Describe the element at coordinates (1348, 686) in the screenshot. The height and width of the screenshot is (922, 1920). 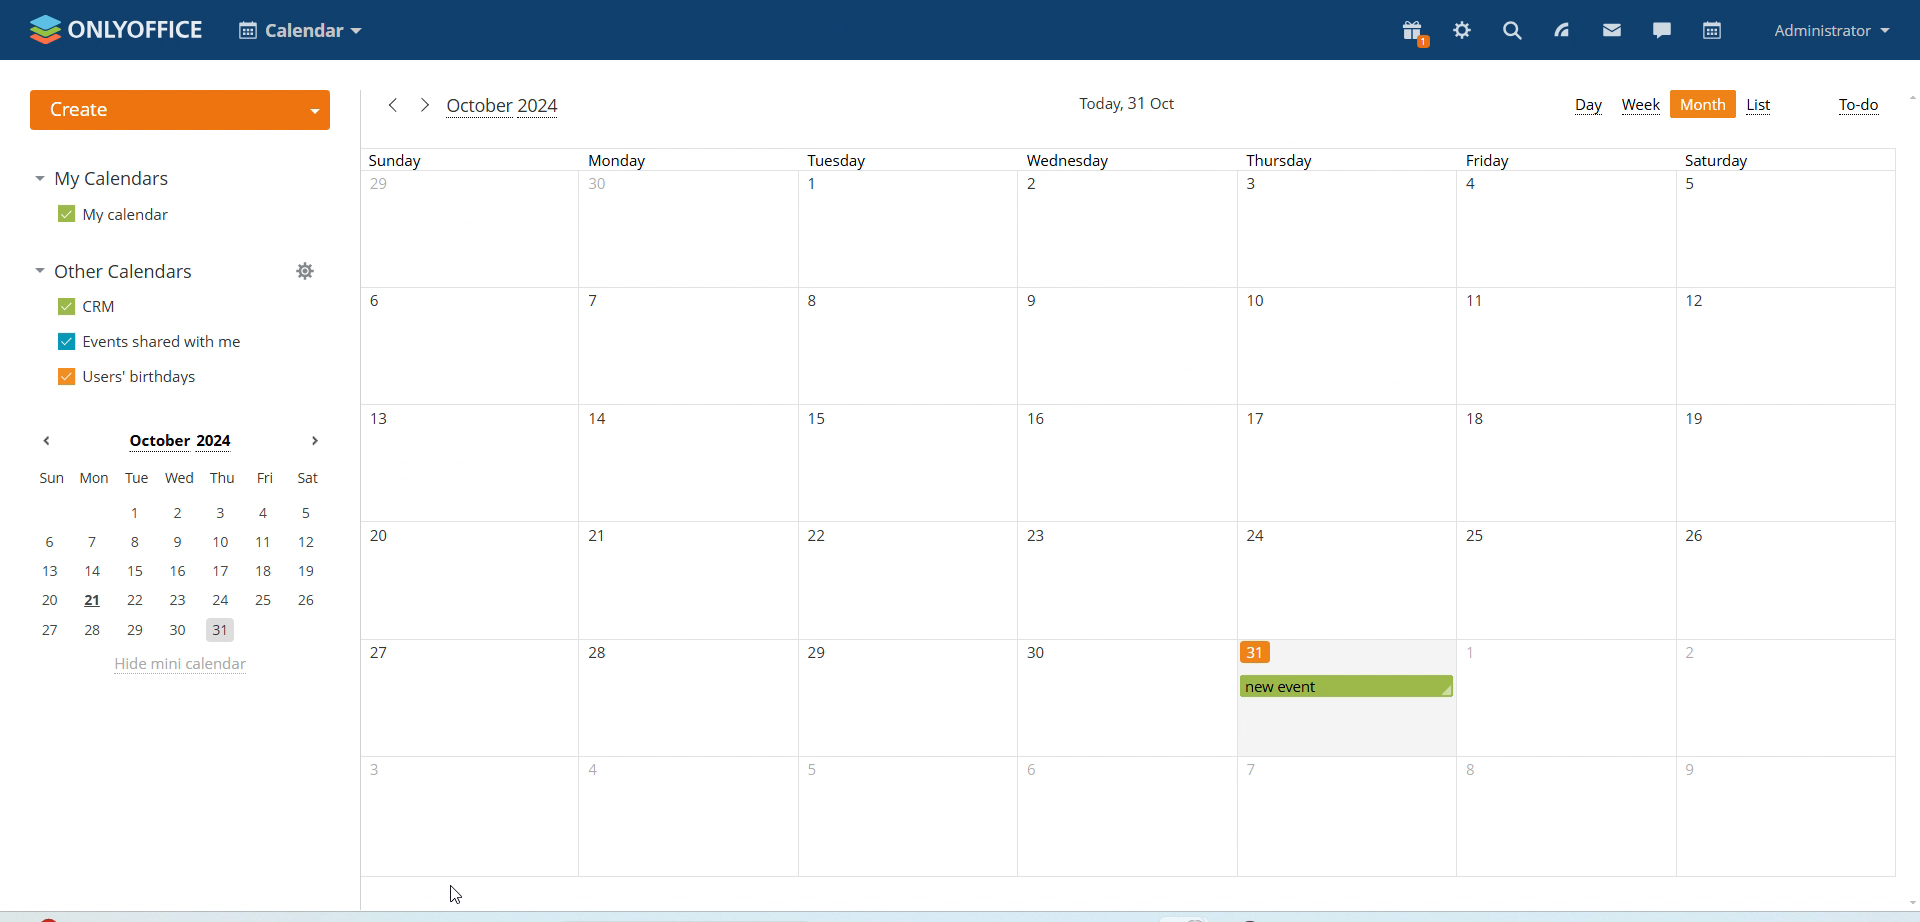
I see `new event added on current date` at that location.